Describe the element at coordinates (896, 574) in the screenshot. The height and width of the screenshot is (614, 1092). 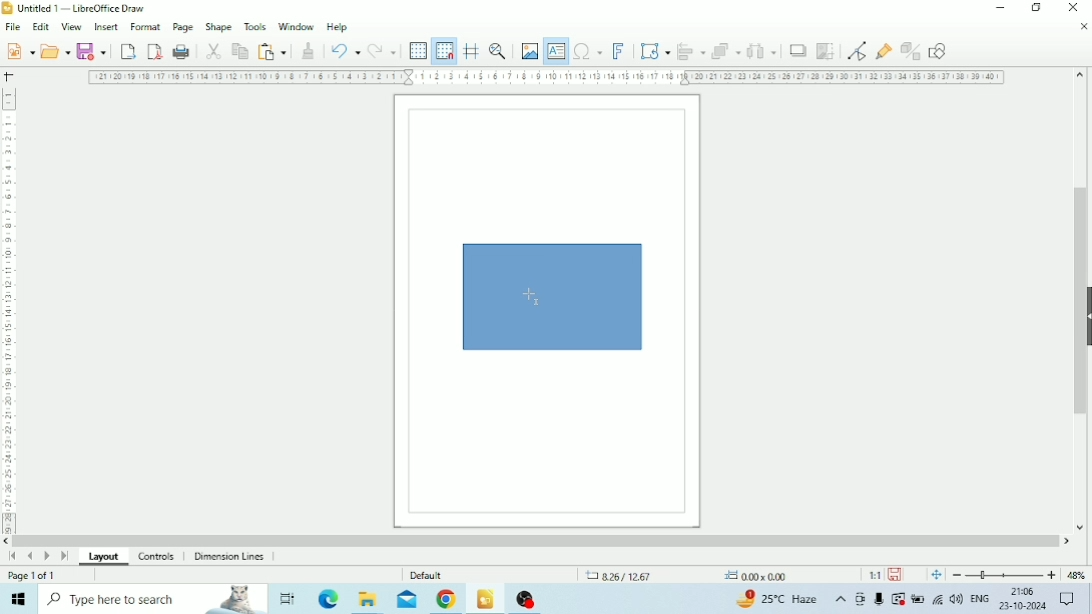
I see `Save` at that location.